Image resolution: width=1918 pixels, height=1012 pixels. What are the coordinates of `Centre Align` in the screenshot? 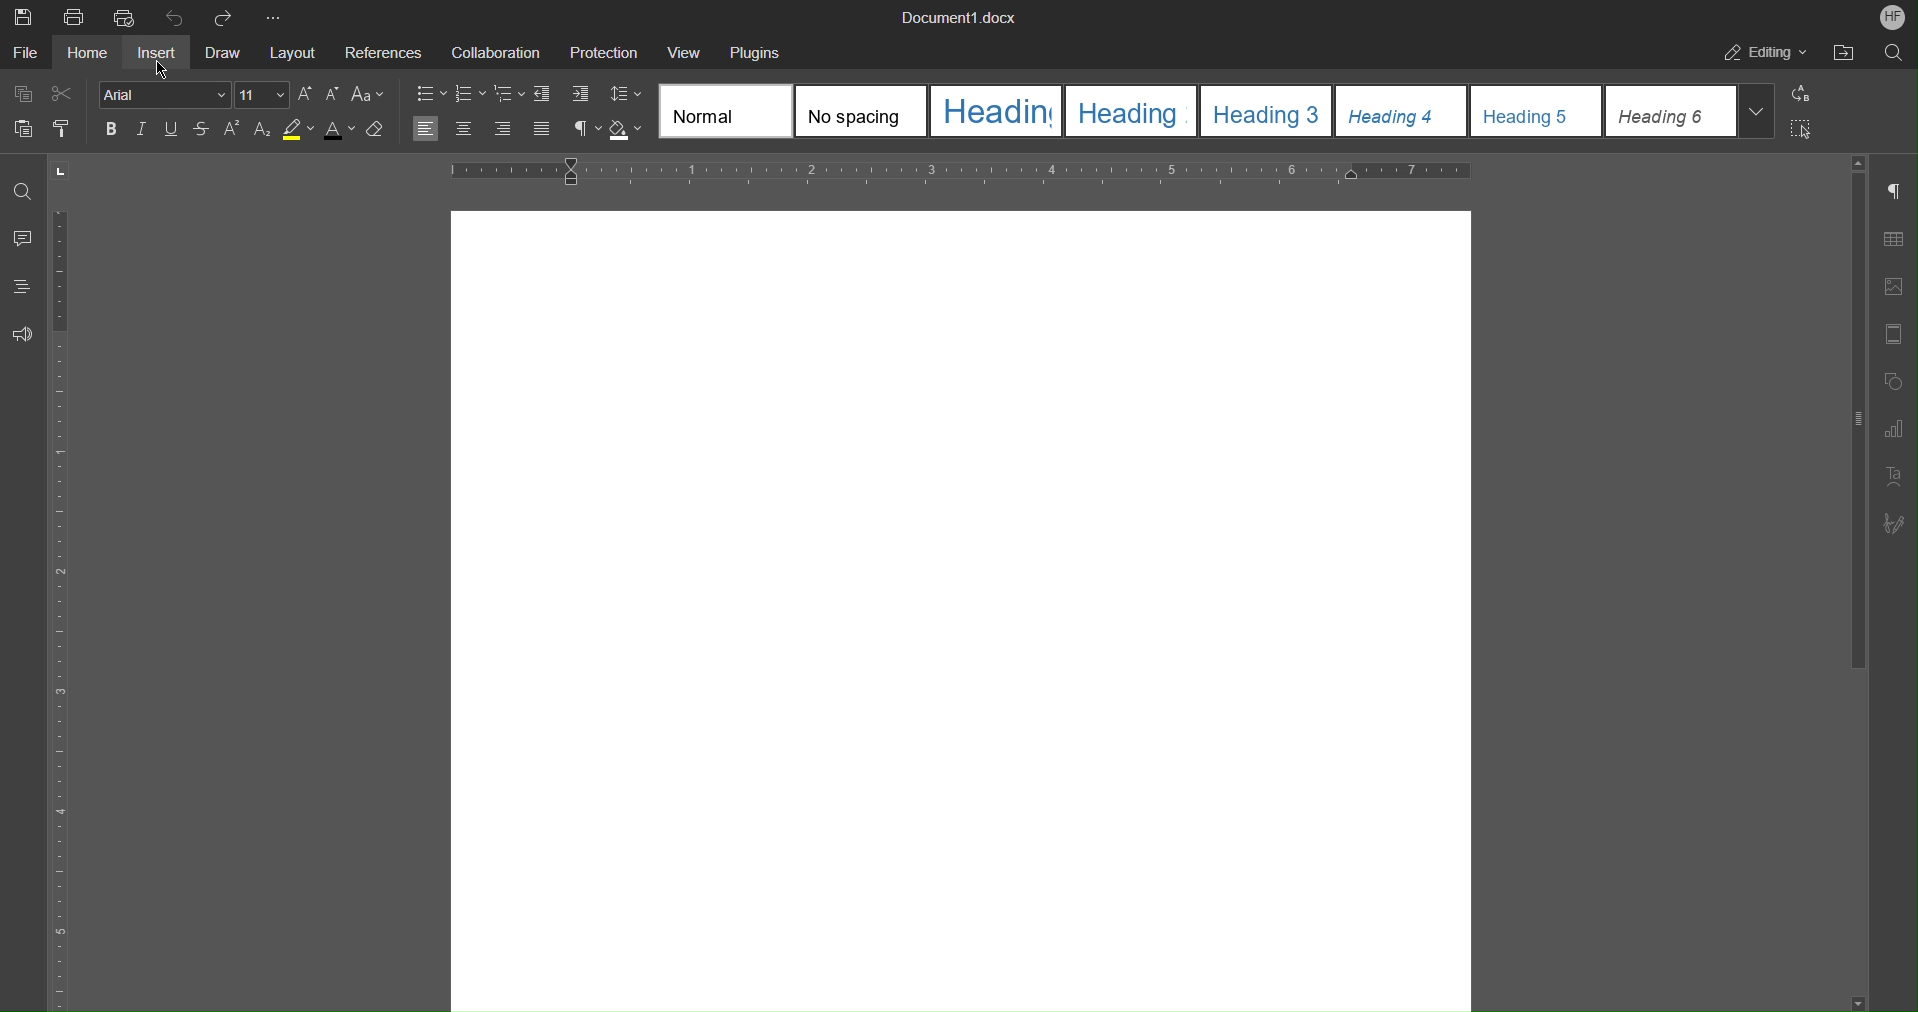 It's located at (463, 128).